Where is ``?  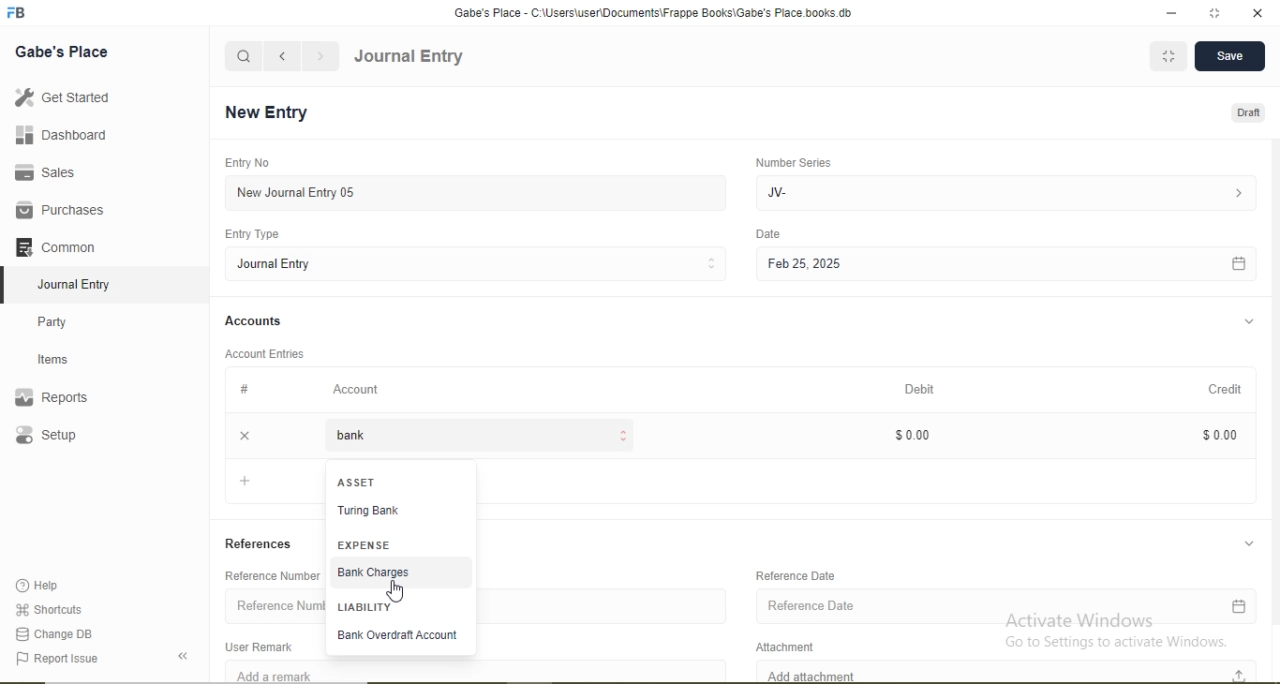
 is located at coordinates (246, 389).